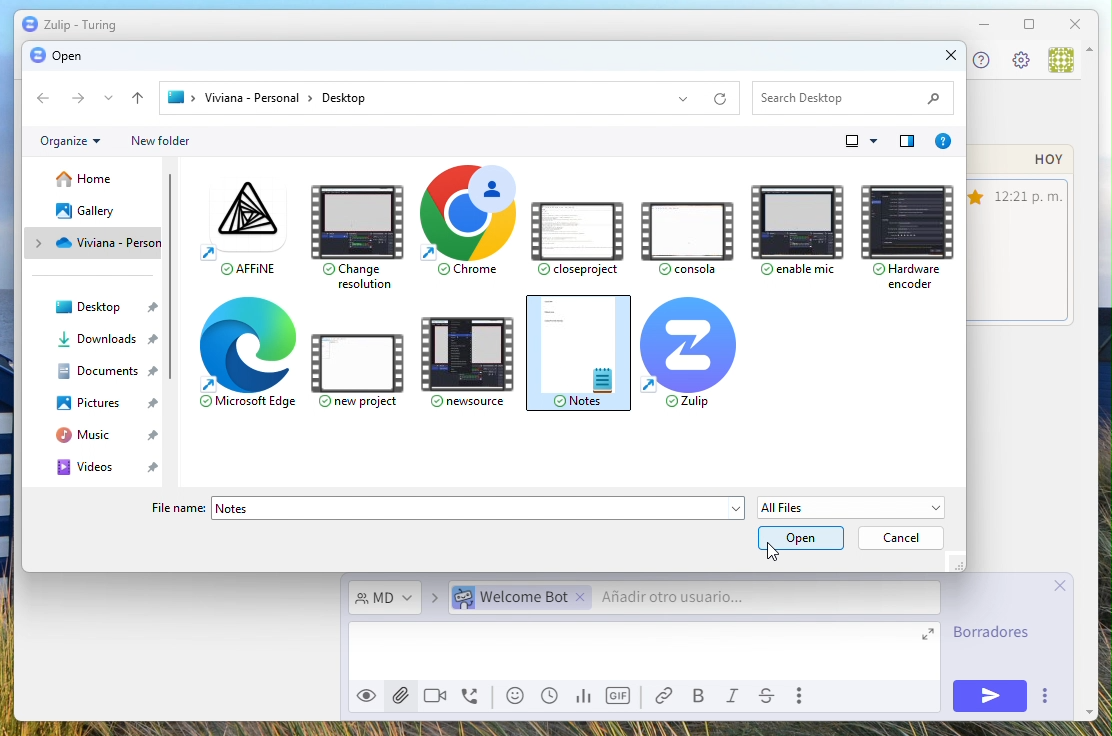  What do you see at coordinates (89, 210) in the screenshot?
I see `Gallery` at bounding box center [89, 210].